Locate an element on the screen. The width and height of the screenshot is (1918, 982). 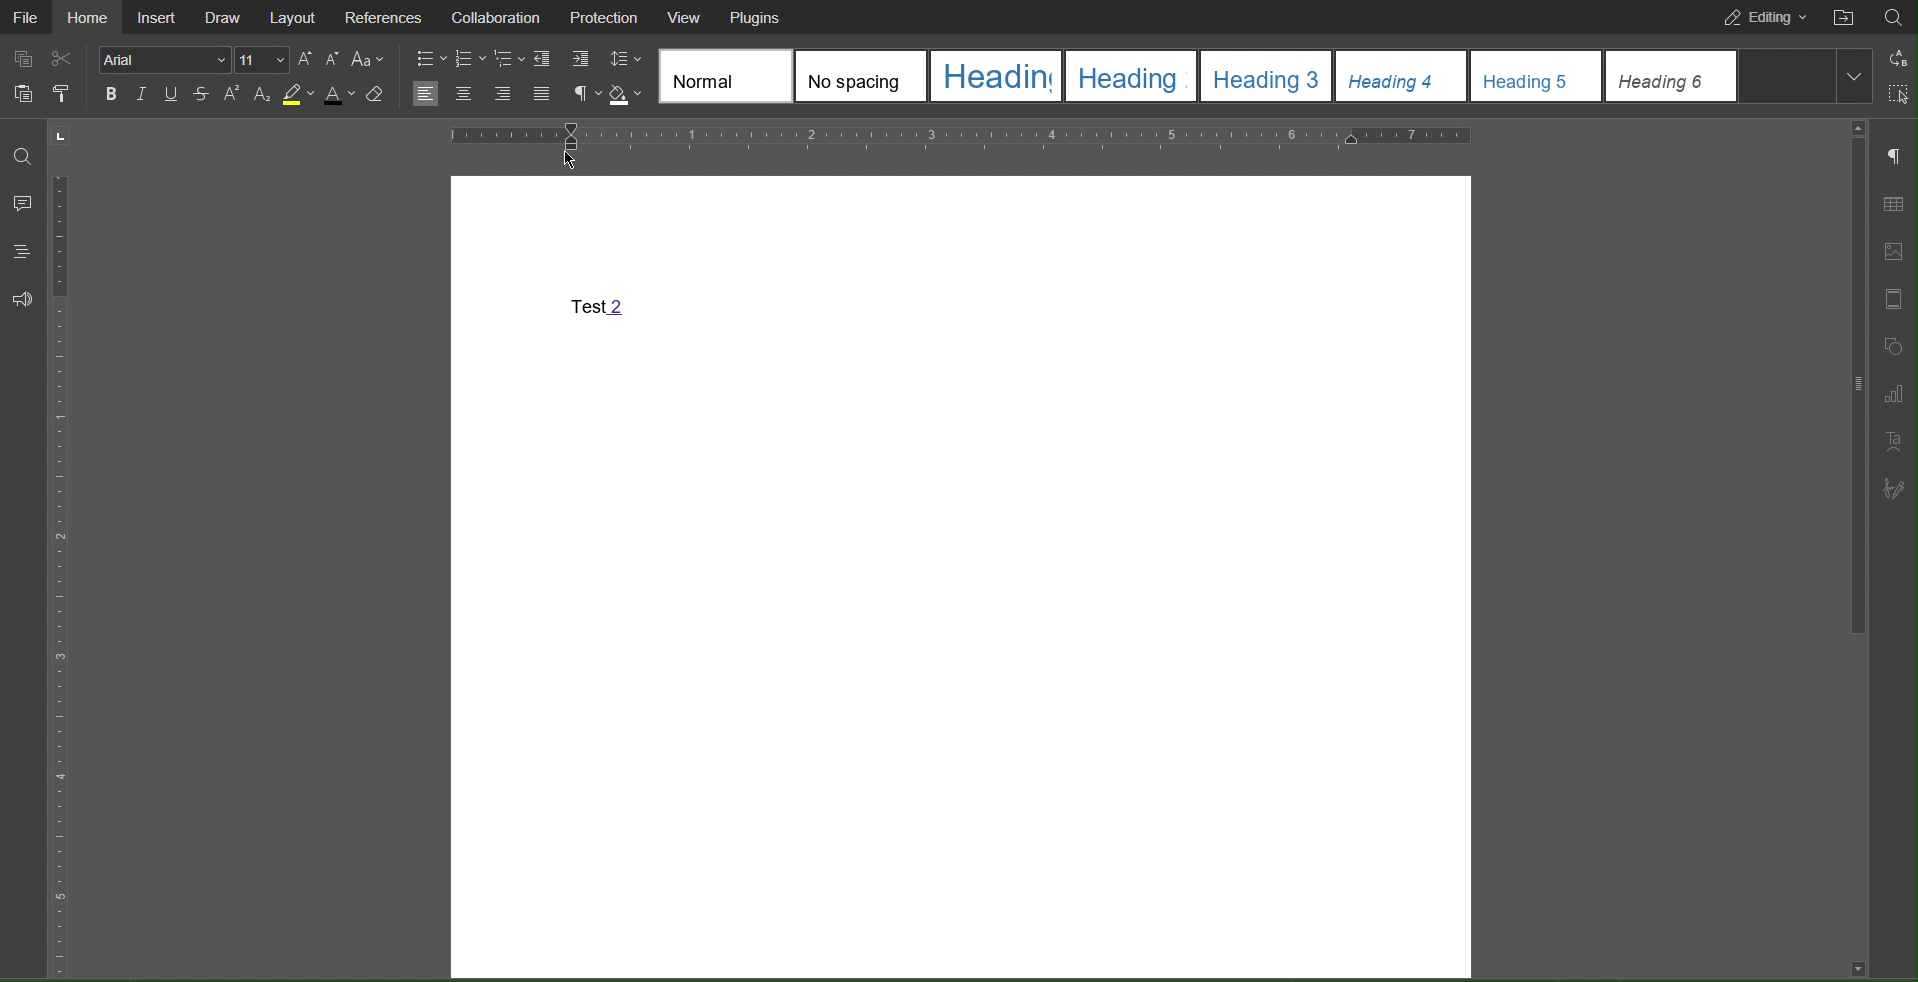
Right Align is located at coordinates (504, 94).